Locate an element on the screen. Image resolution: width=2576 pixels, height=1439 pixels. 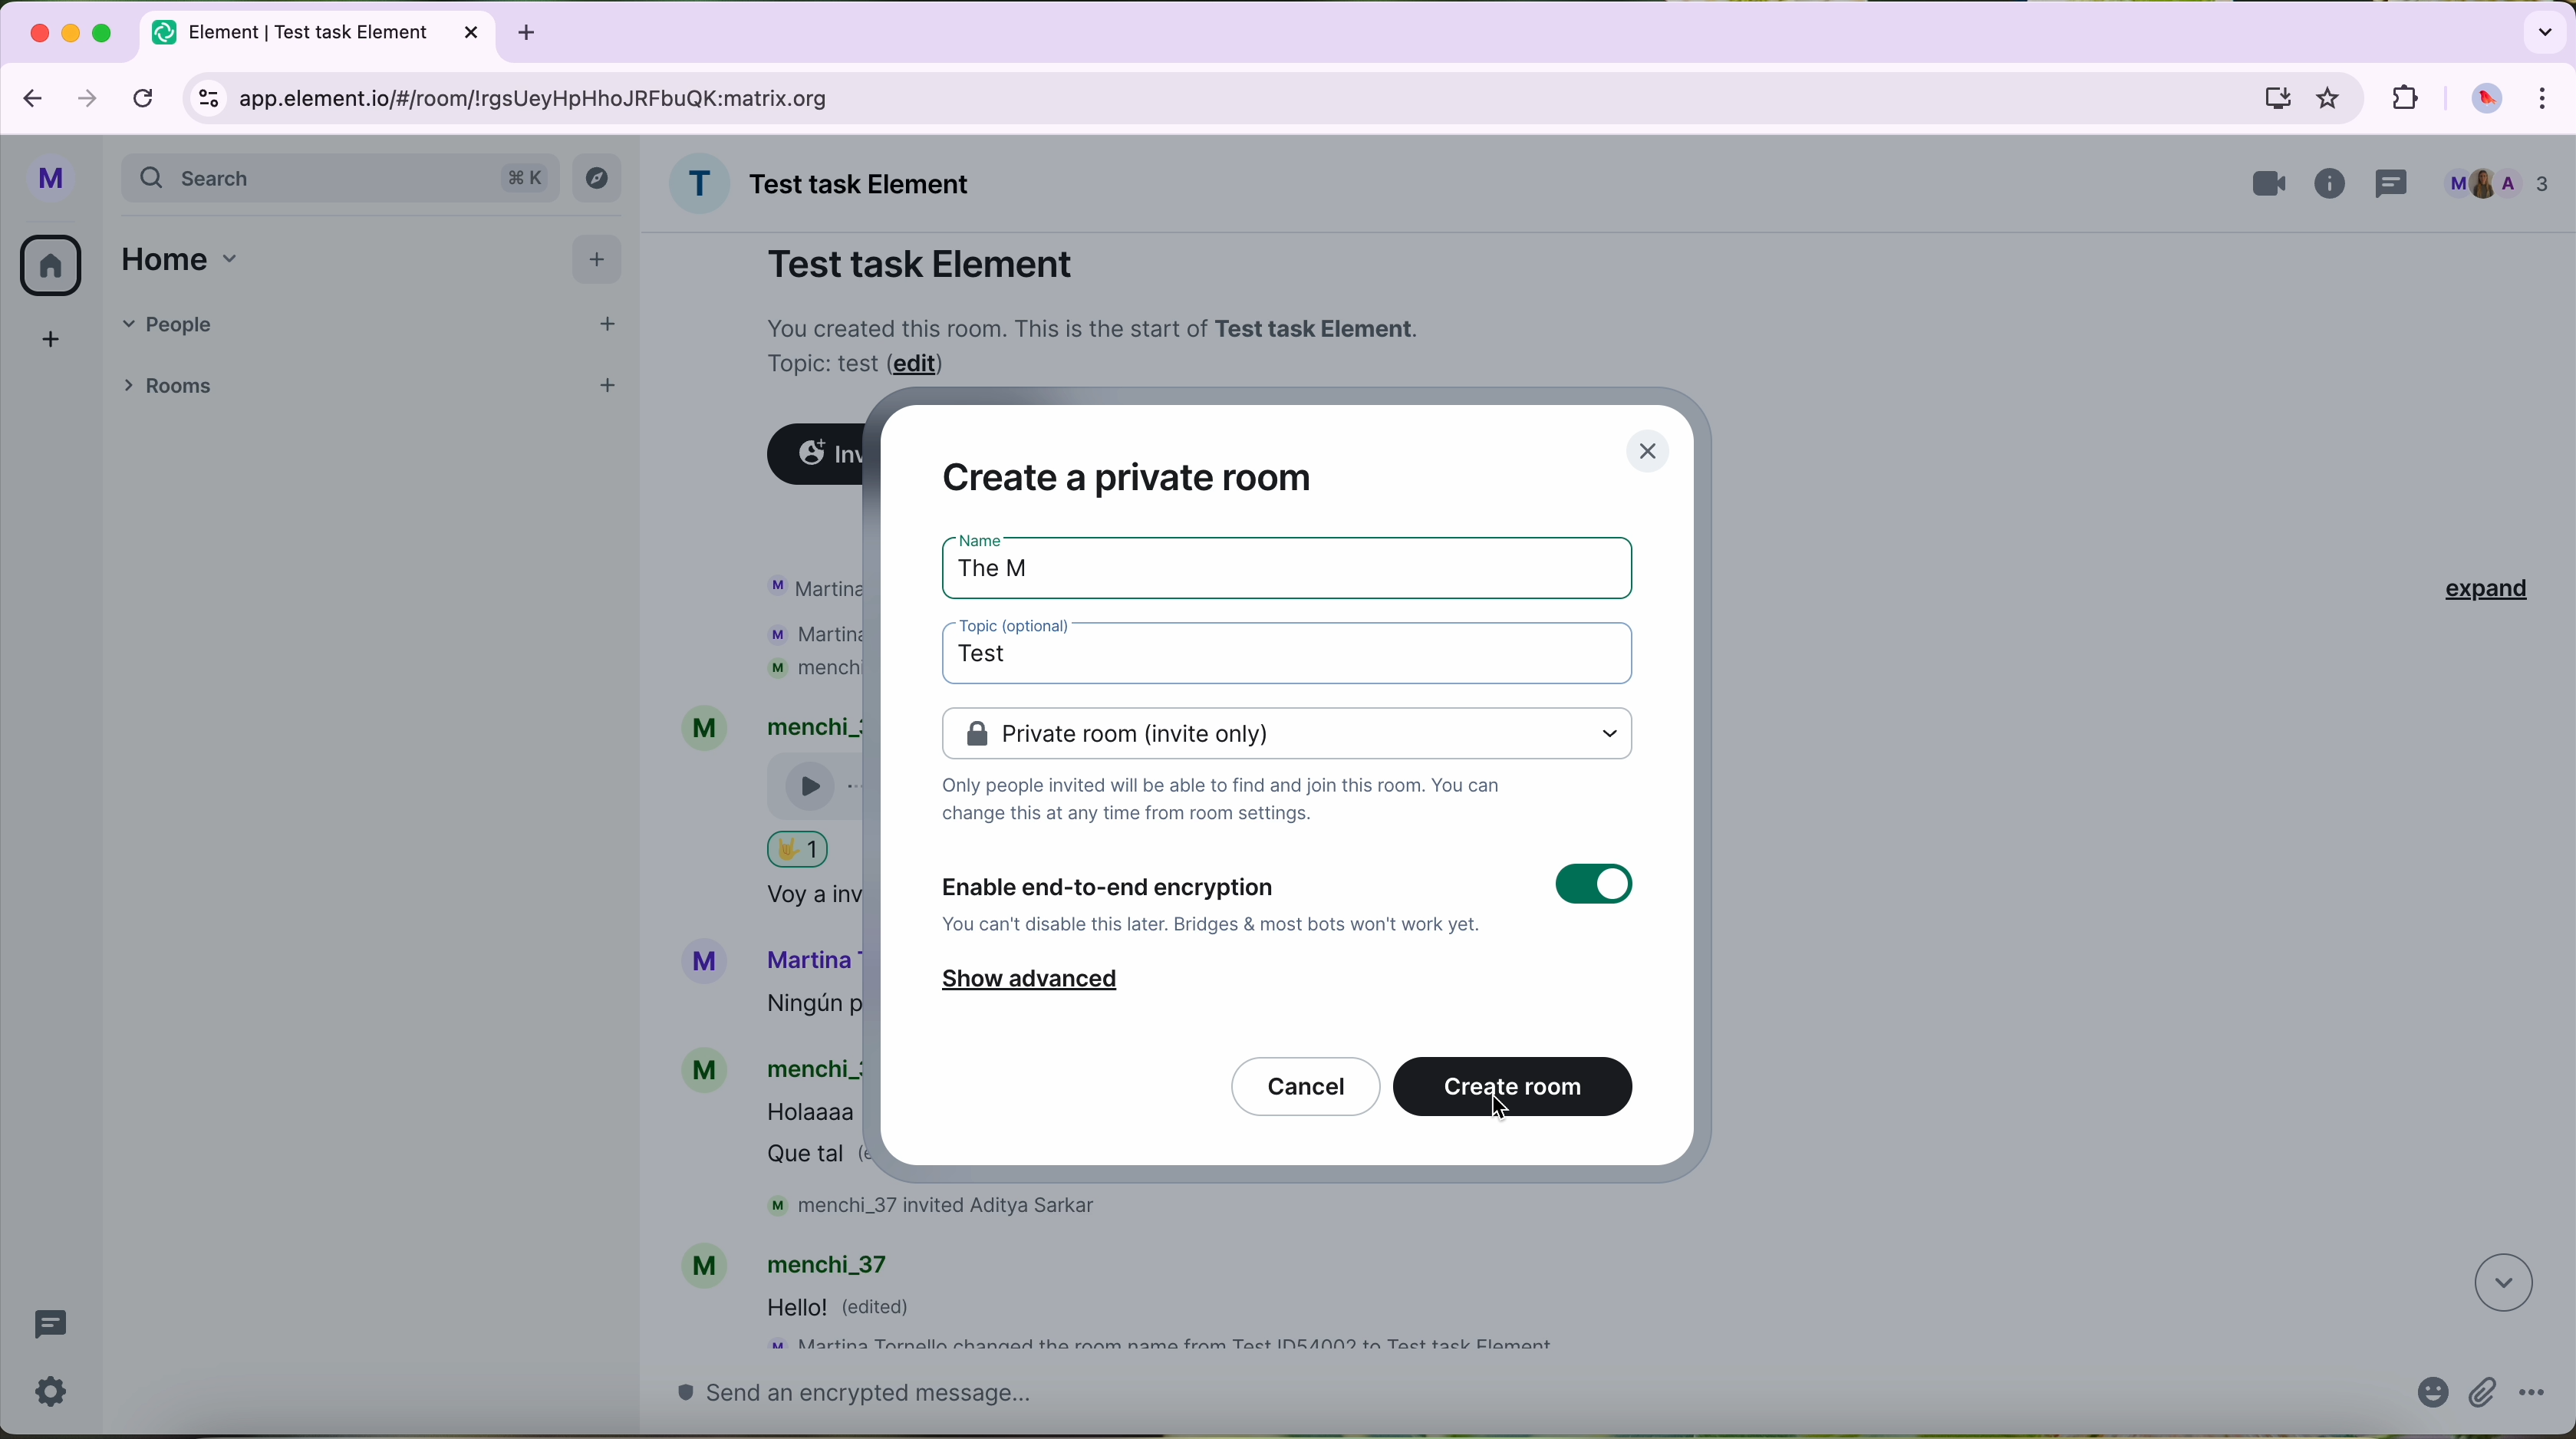
threads is located at coordinates (50, 1328).